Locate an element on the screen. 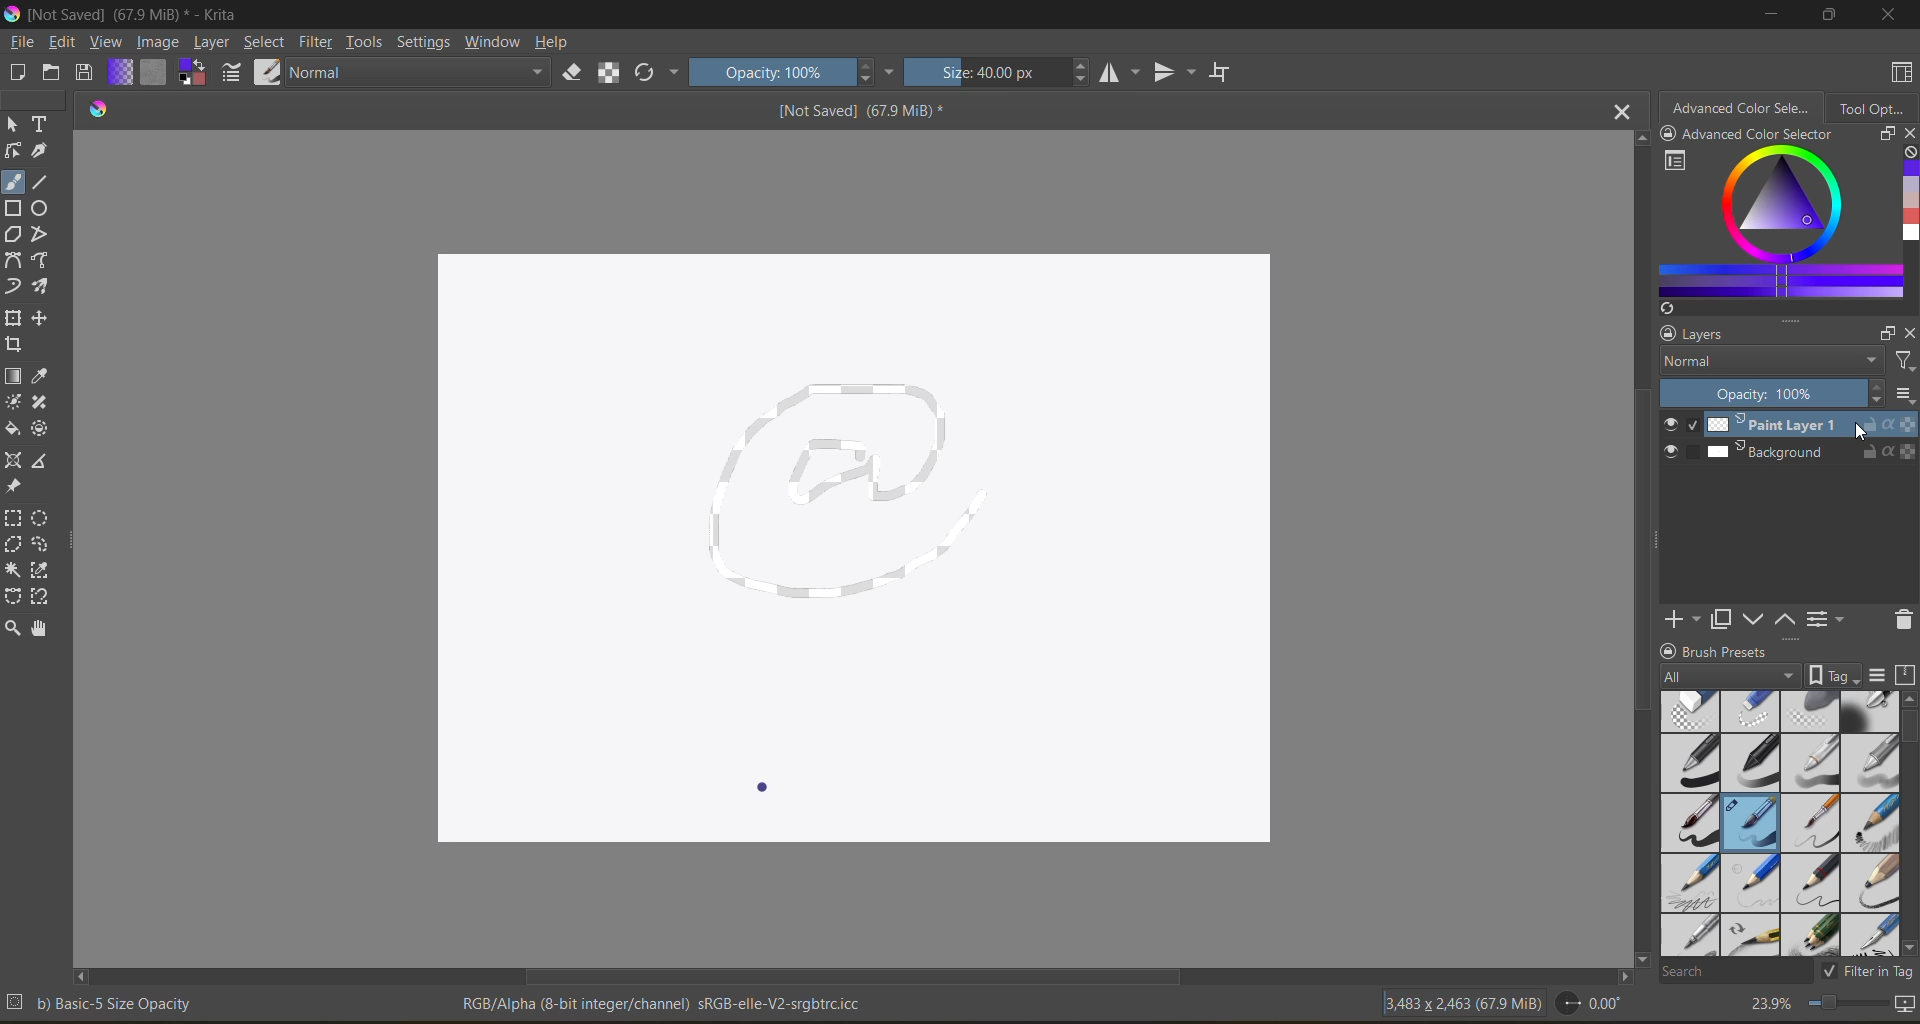 The width and height of the screenshot is (1920, 1024). Advanced Color selector is located at coordinates (1760, 135).